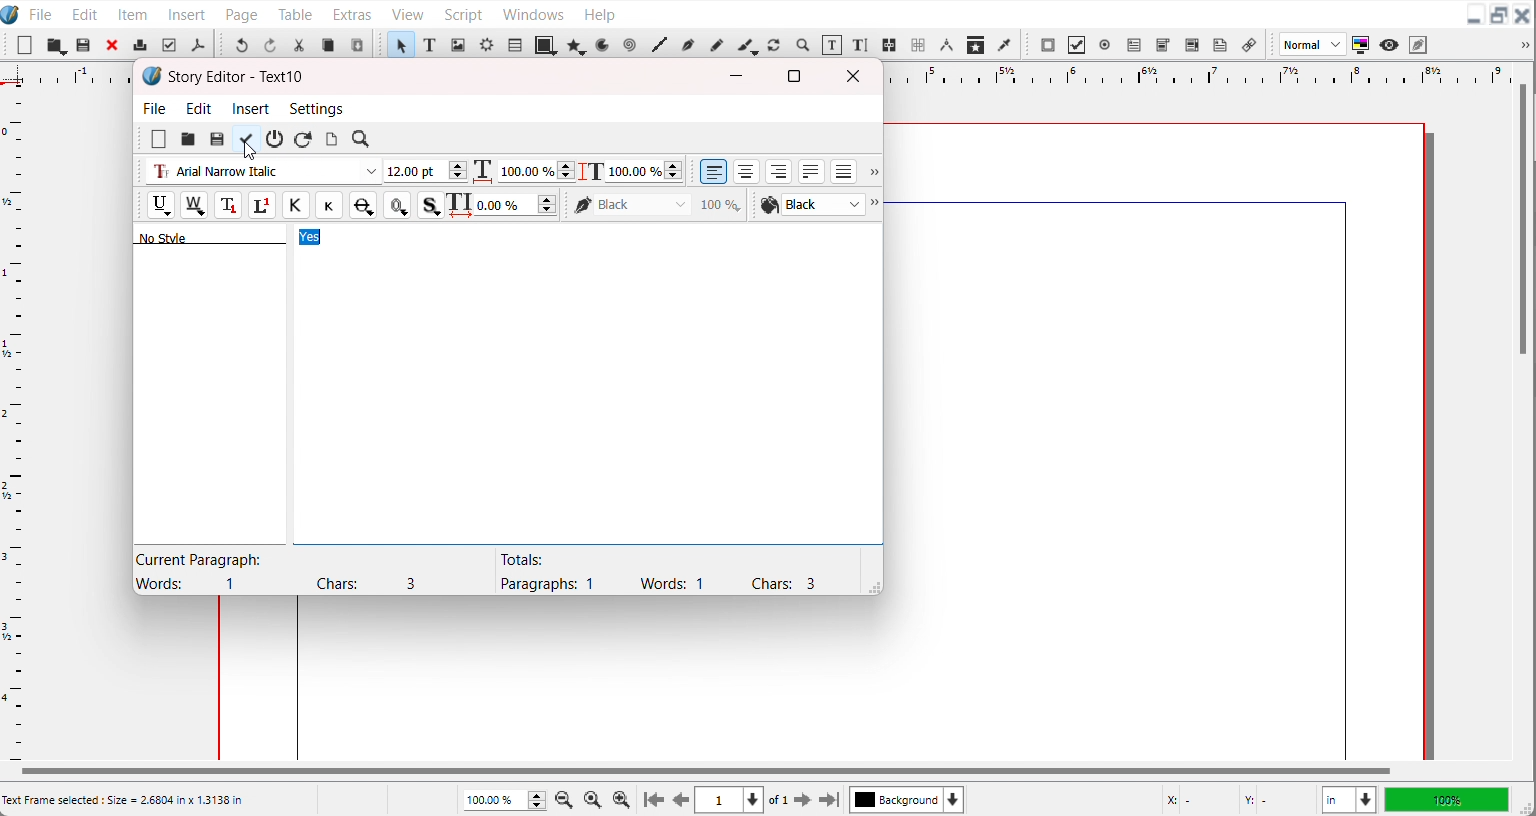 This screenshot has height=816, width=1536. I want to click on Help, so click(599, 13).